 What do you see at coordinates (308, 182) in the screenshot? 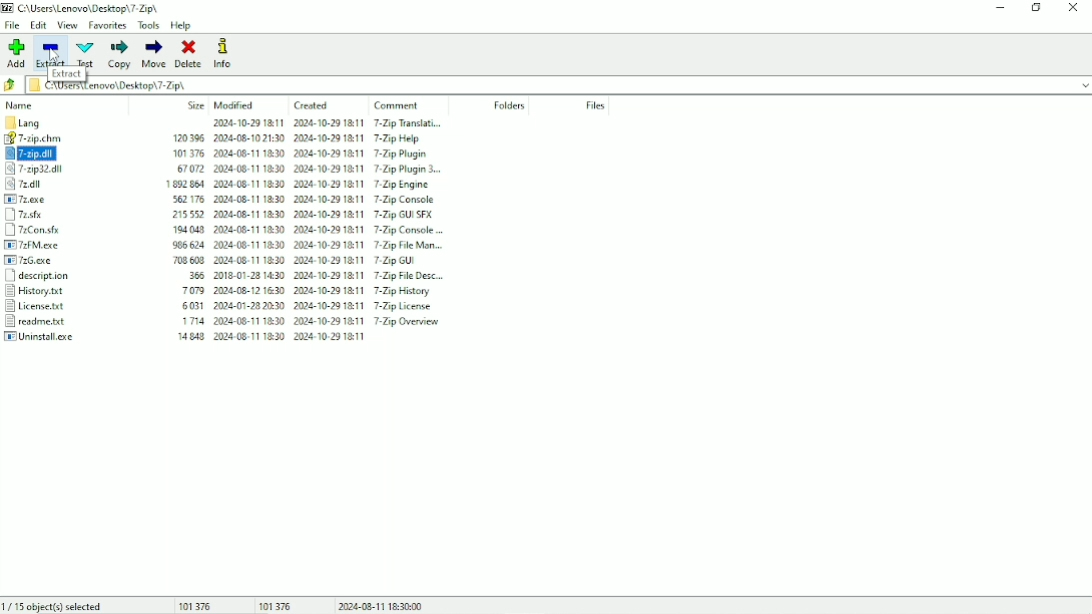
I see `1092064 2004.08 111830 2024-10-291811 7-Zip Engine` at bounding box center [308, 182].